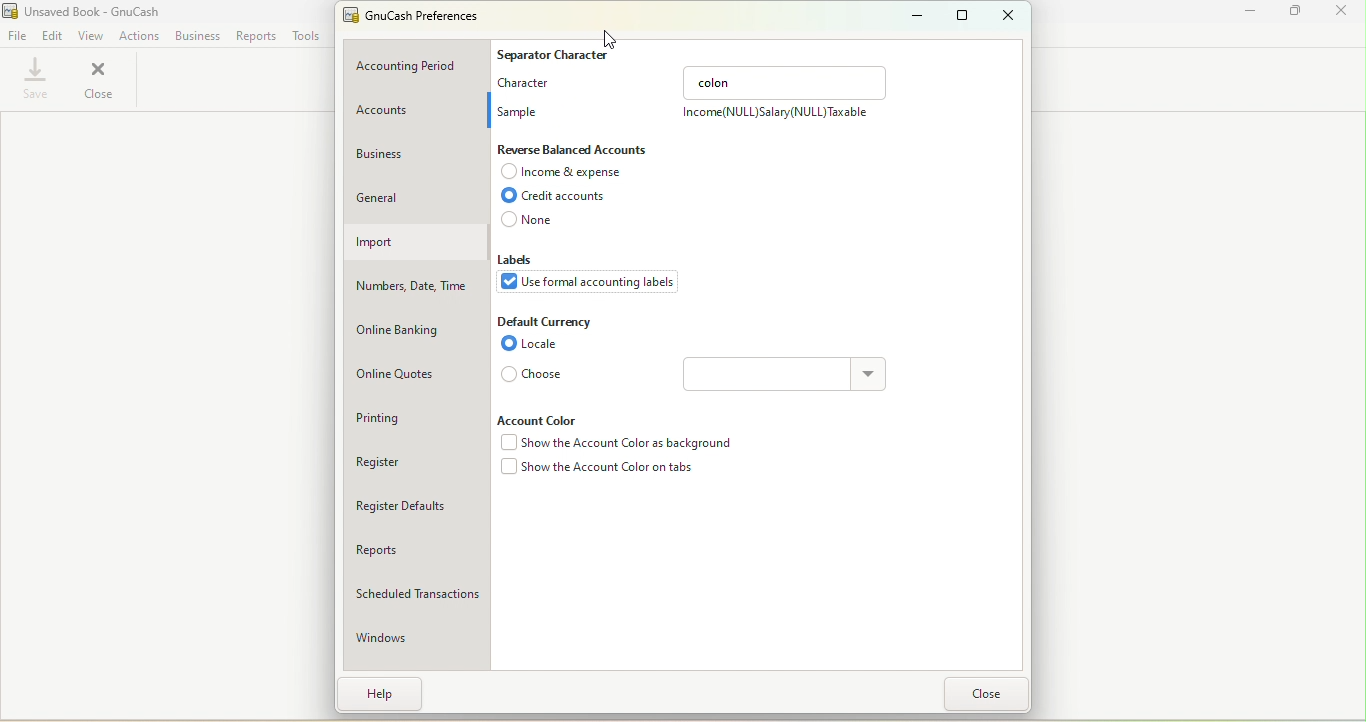 The width and height of the screenshot is (1366, 722). Describe the element at coordinates (415, 112) in the screenshot. I see `Accounts` at that location.